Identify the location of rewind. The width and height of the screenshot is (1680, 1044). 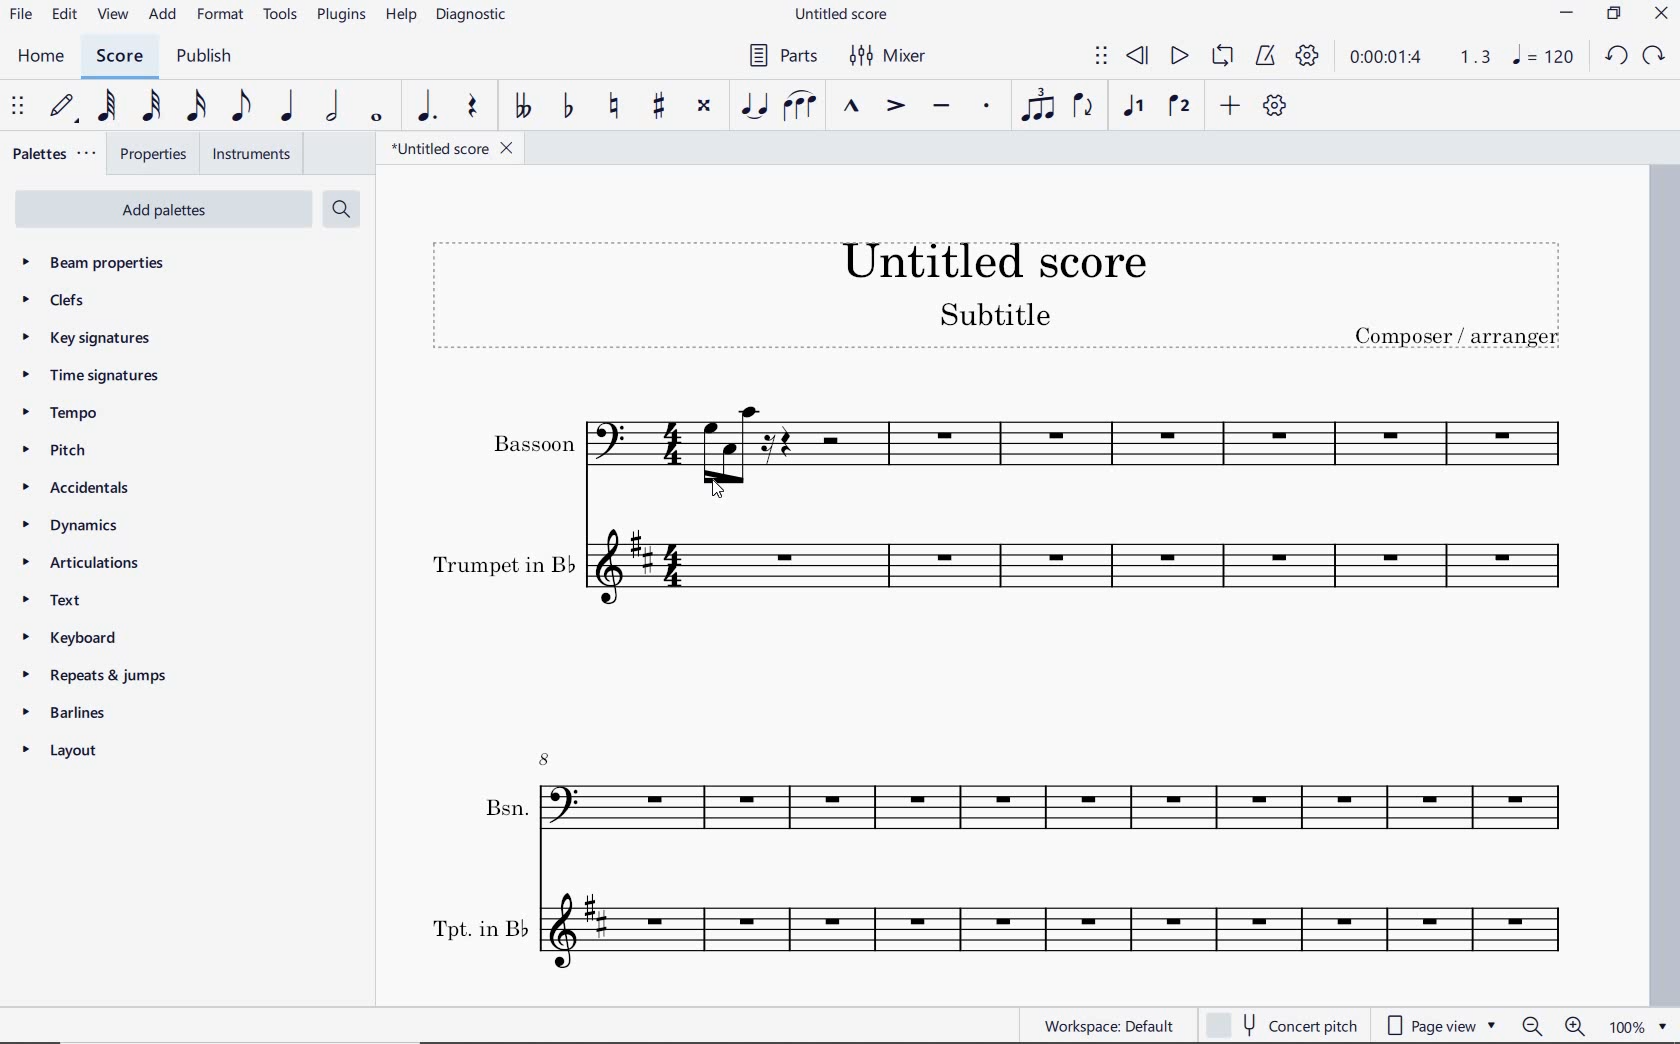
(1138, 57).